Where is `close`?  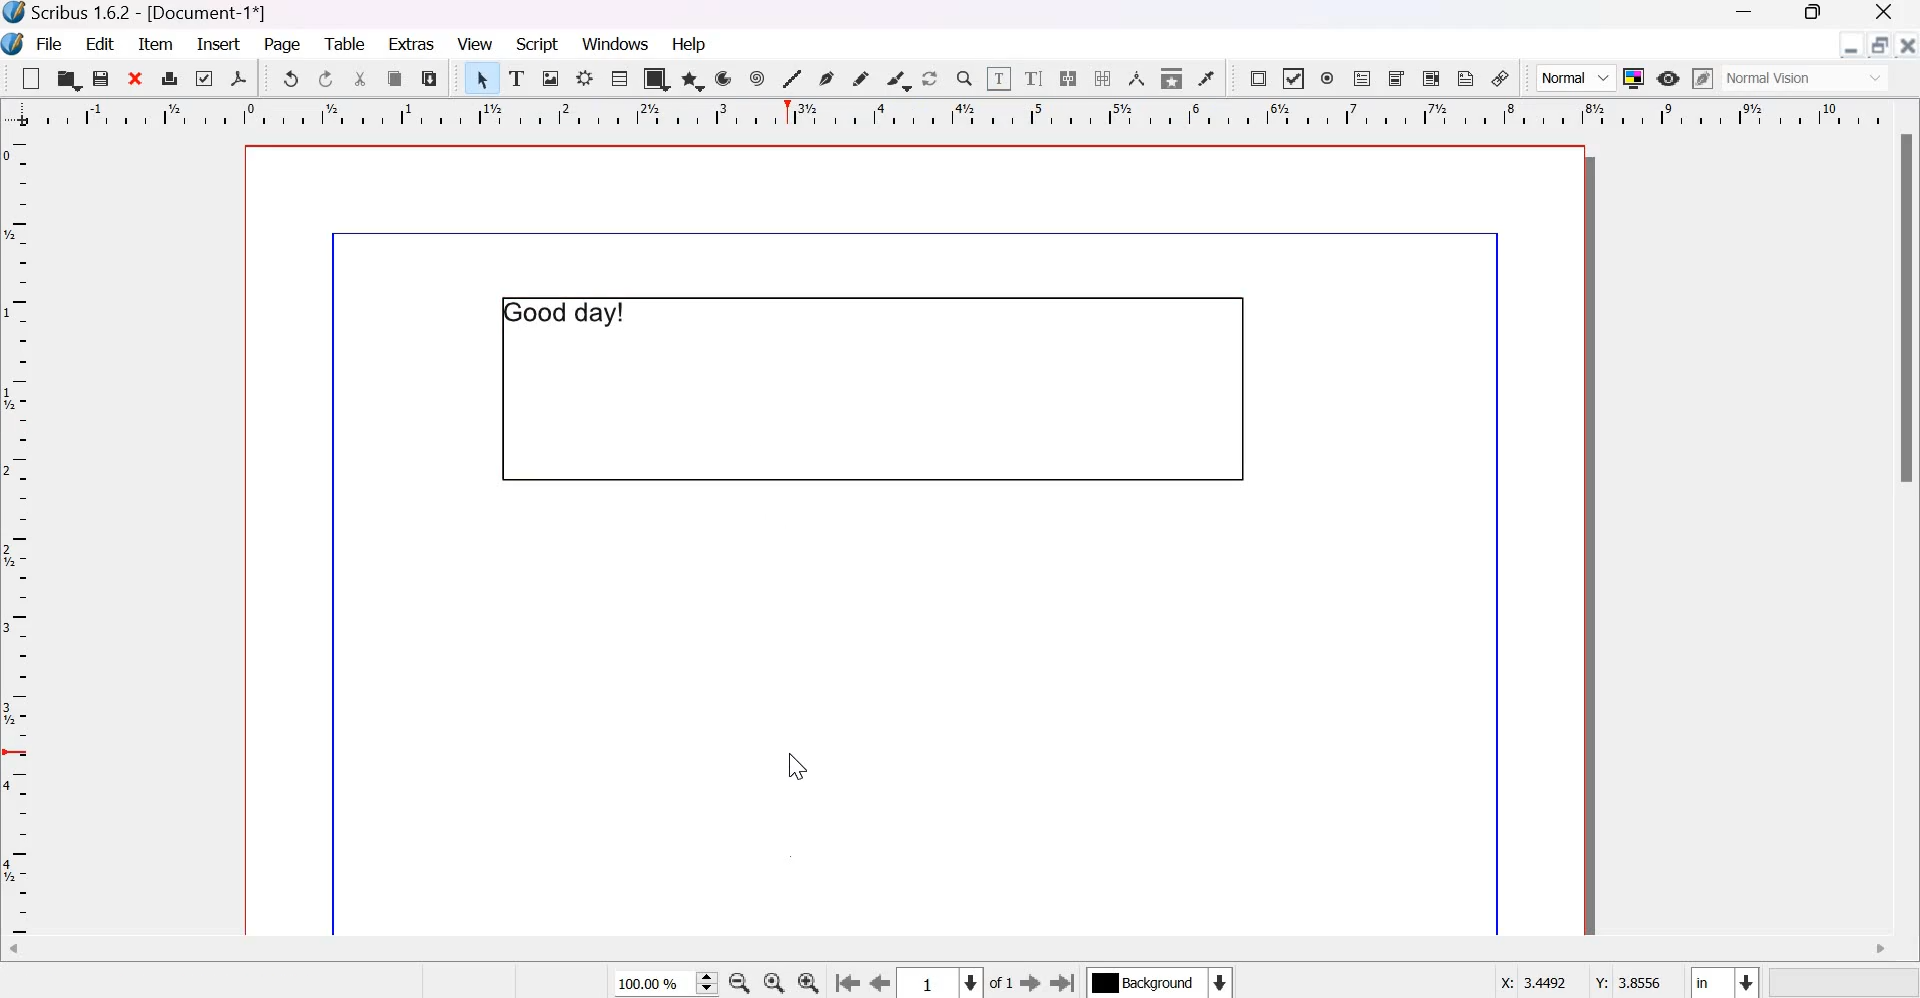 close is located at coordinates (1906, 44).